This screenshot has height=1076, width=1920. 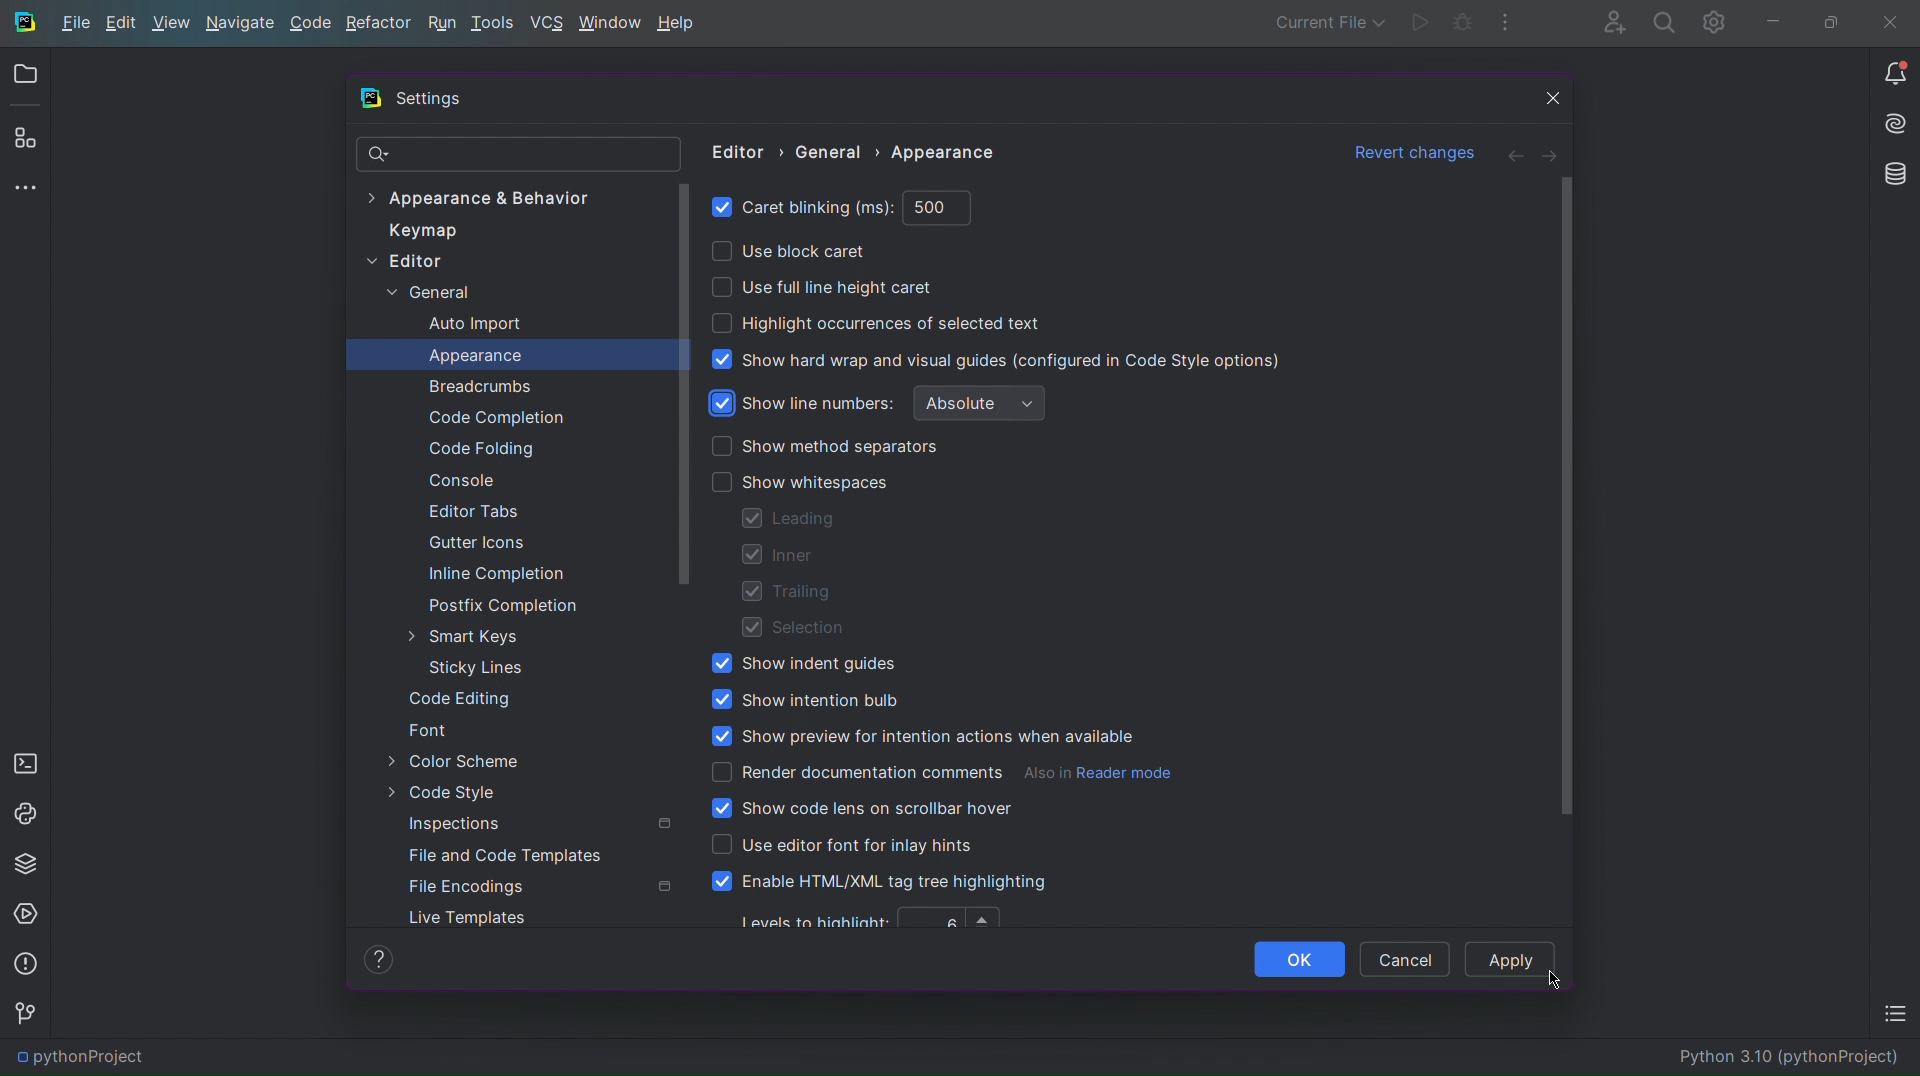 What do you see at coordinates (457, 481) in the screenshot?
I see `Console` at bounding box center [457, 481].